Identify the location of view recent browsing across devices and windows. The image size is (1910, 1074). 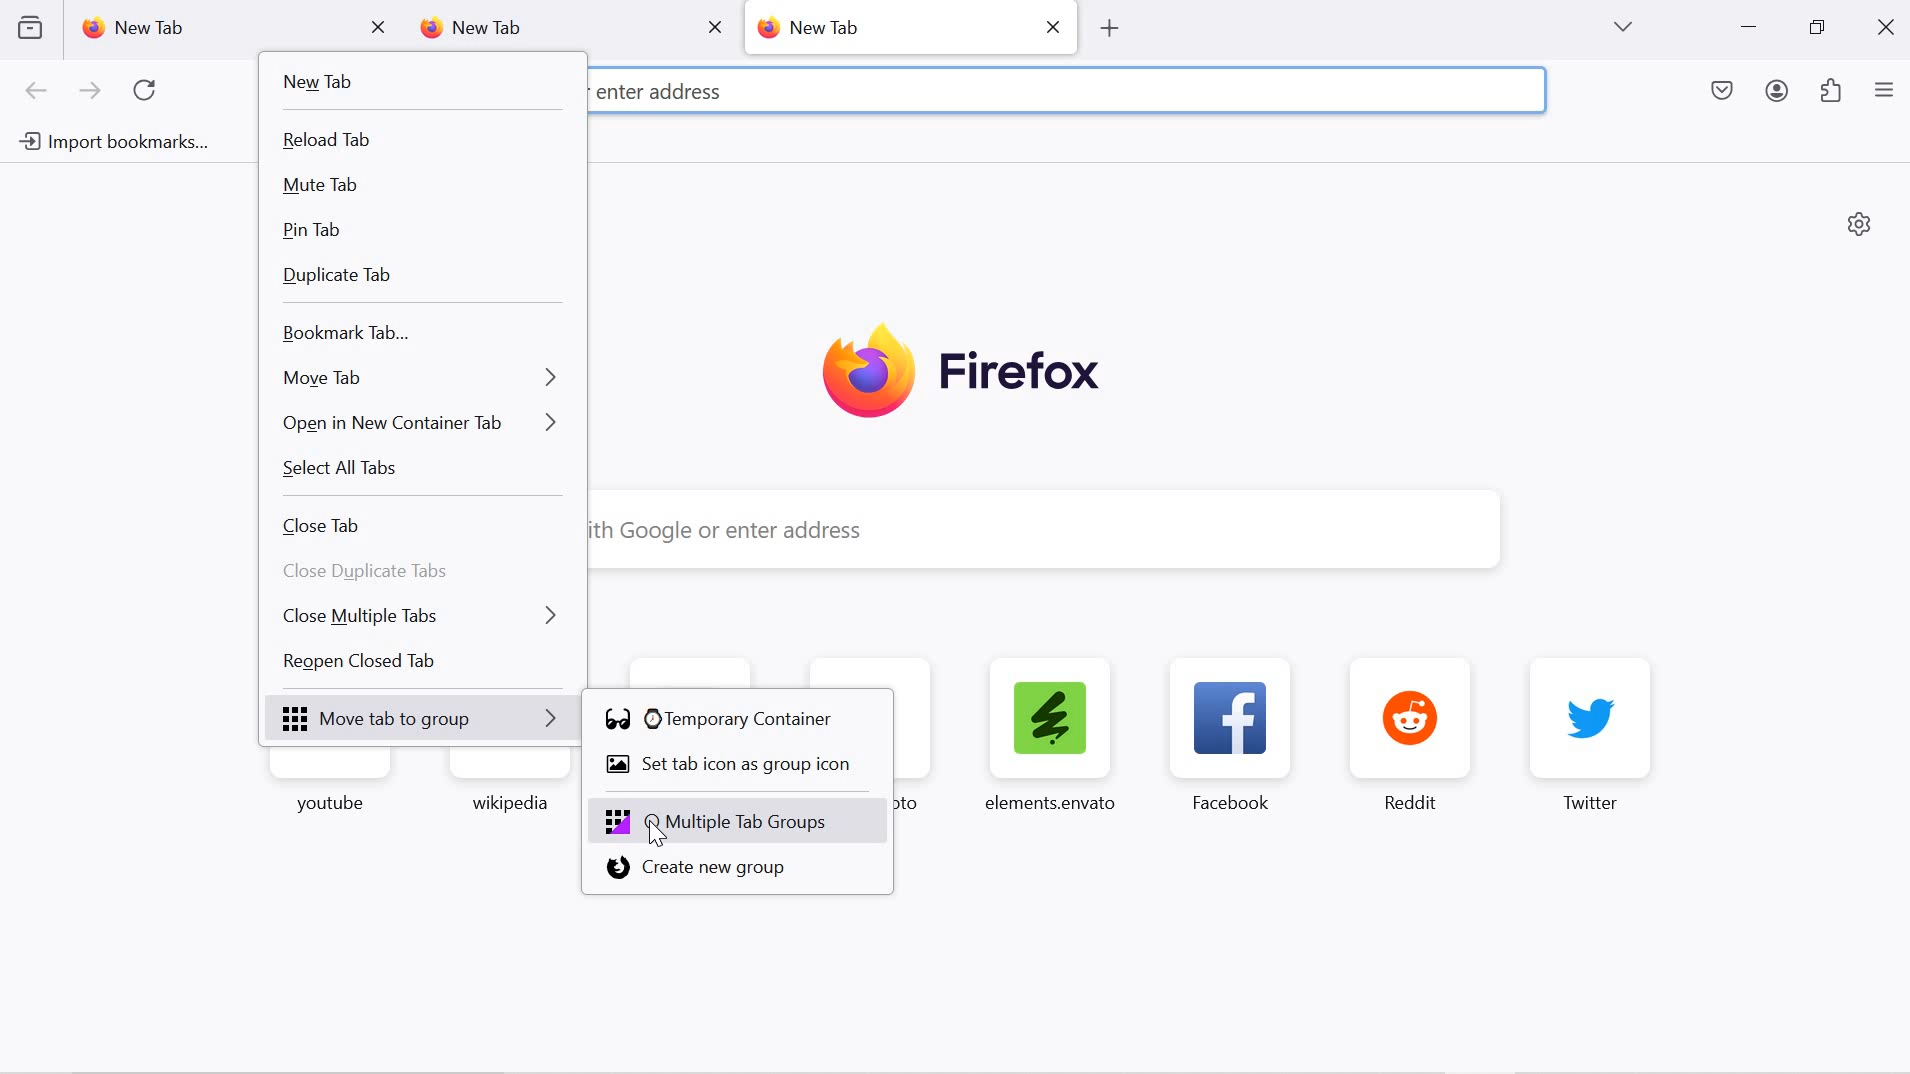
(29, 27).